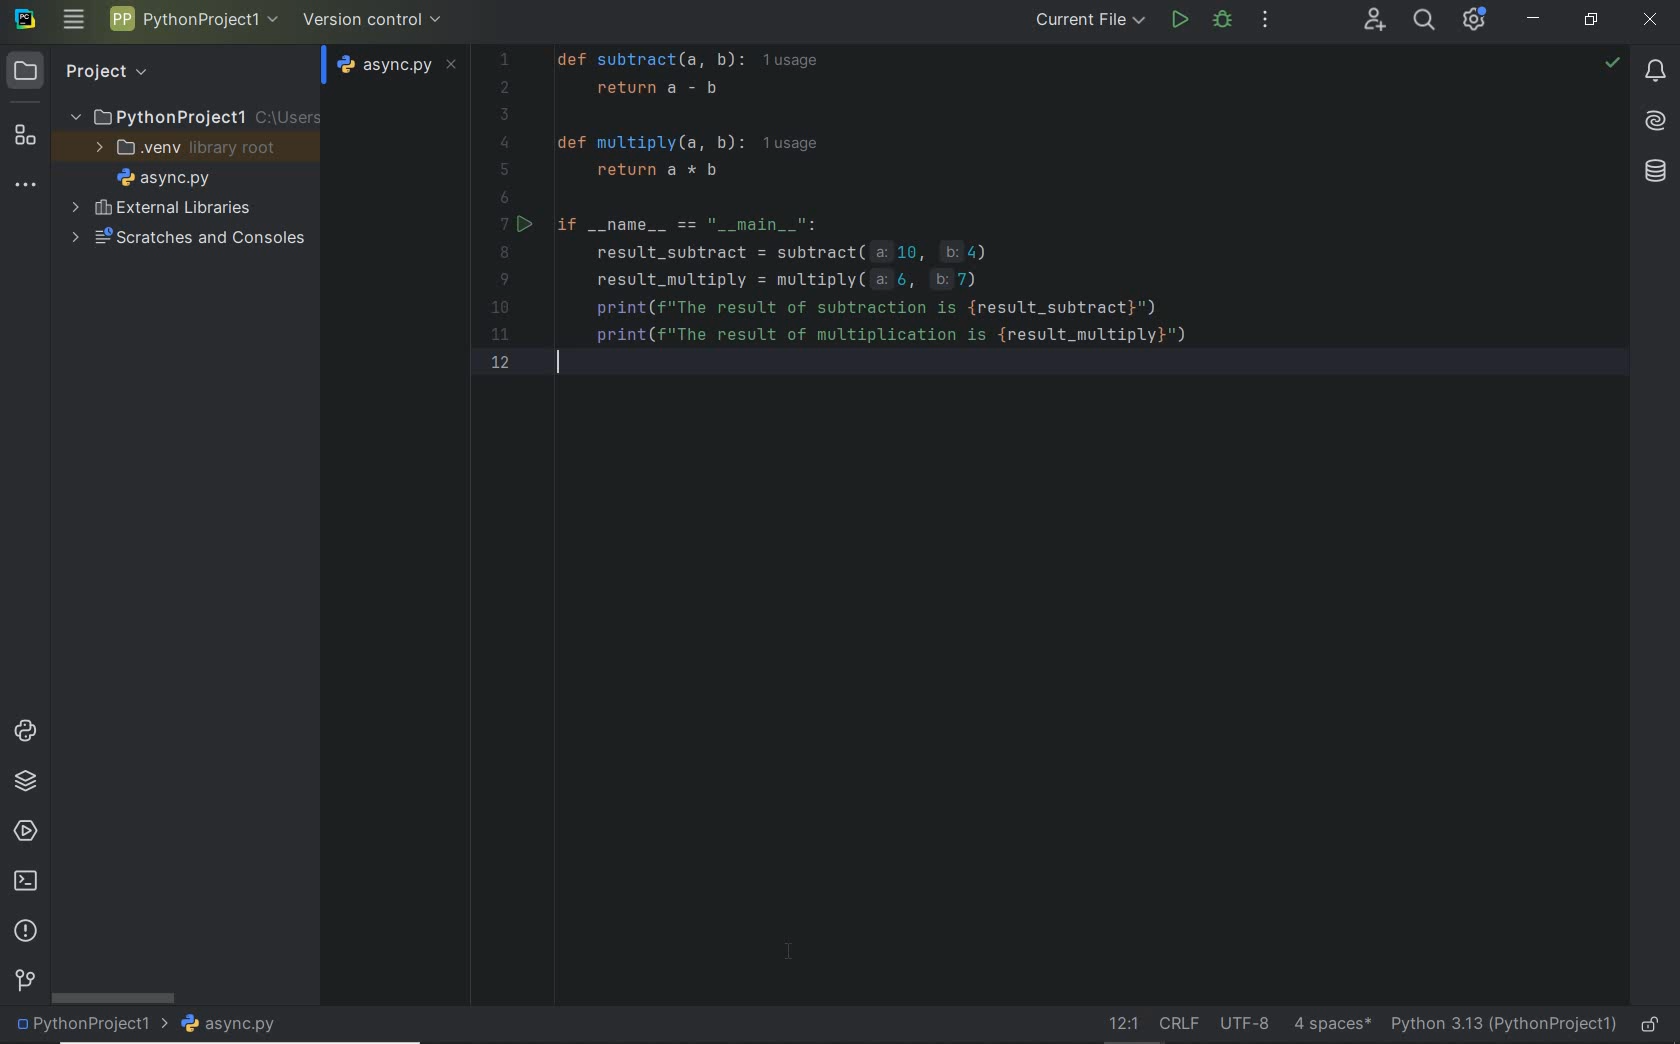 The image size is (1680, 1044). What do you see at coordinates (29, 784) in the screenshot?
I see `python packages` at bounding box center [29, 784].